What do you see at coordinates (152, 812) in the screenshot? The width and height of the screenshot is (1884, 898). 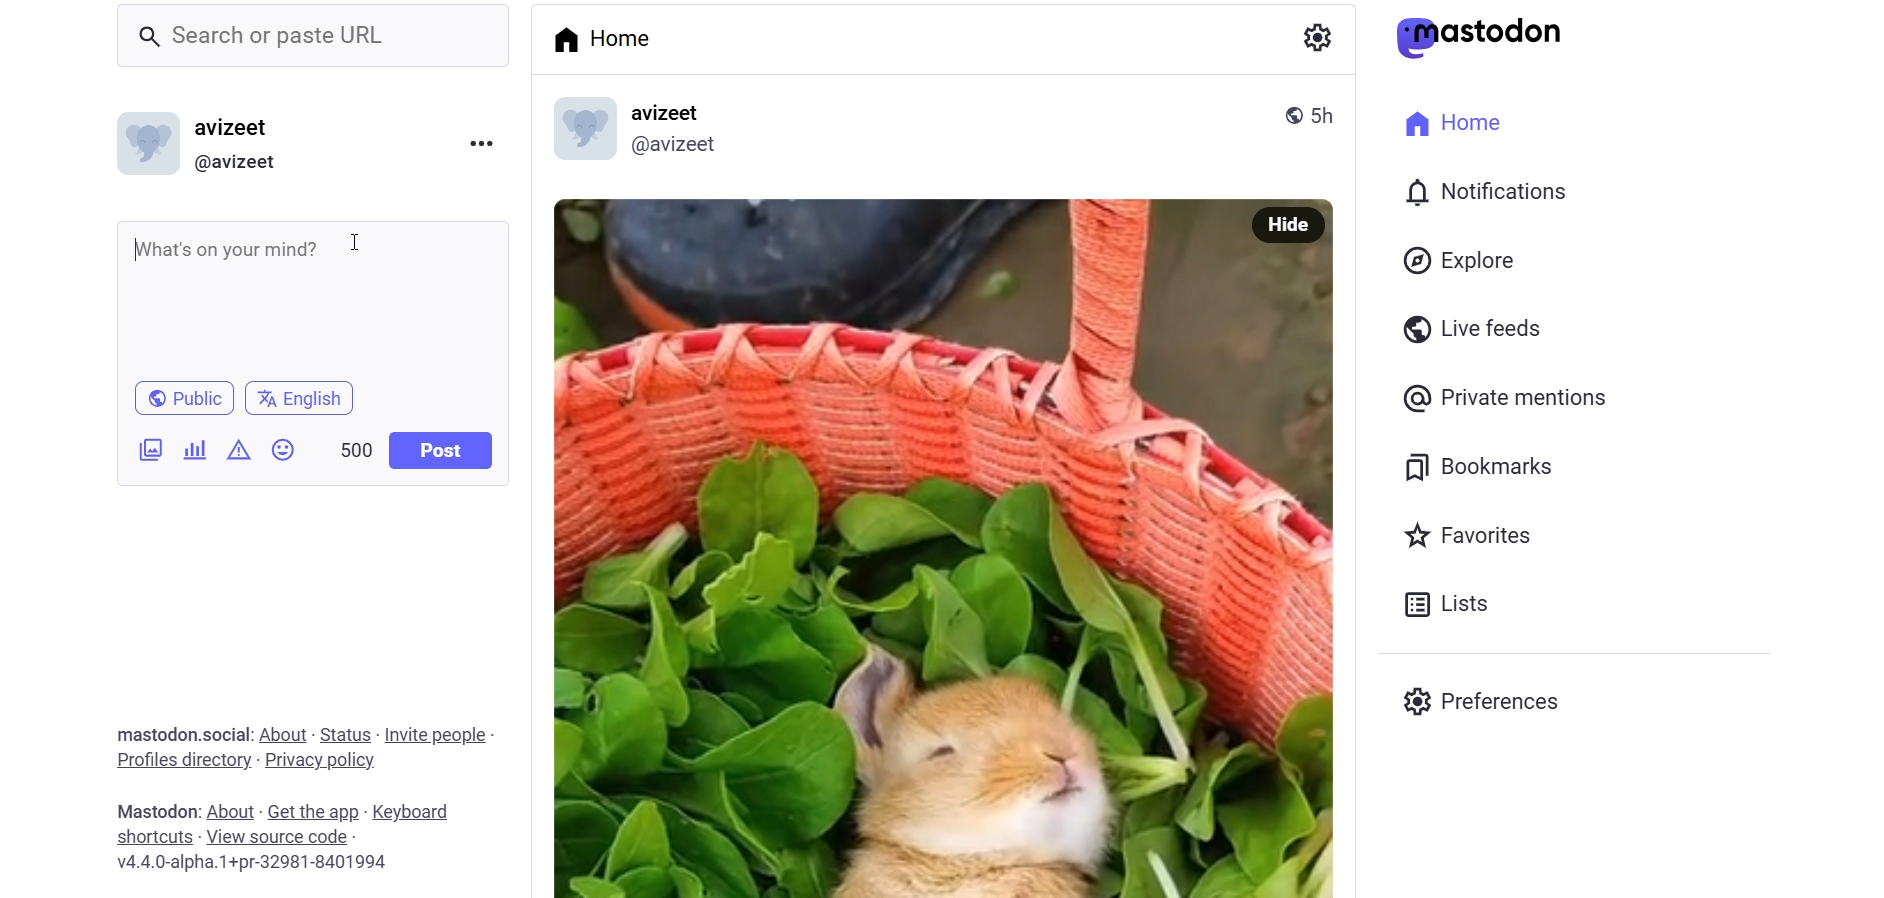 I see `text` at bounding box center [152, 812].